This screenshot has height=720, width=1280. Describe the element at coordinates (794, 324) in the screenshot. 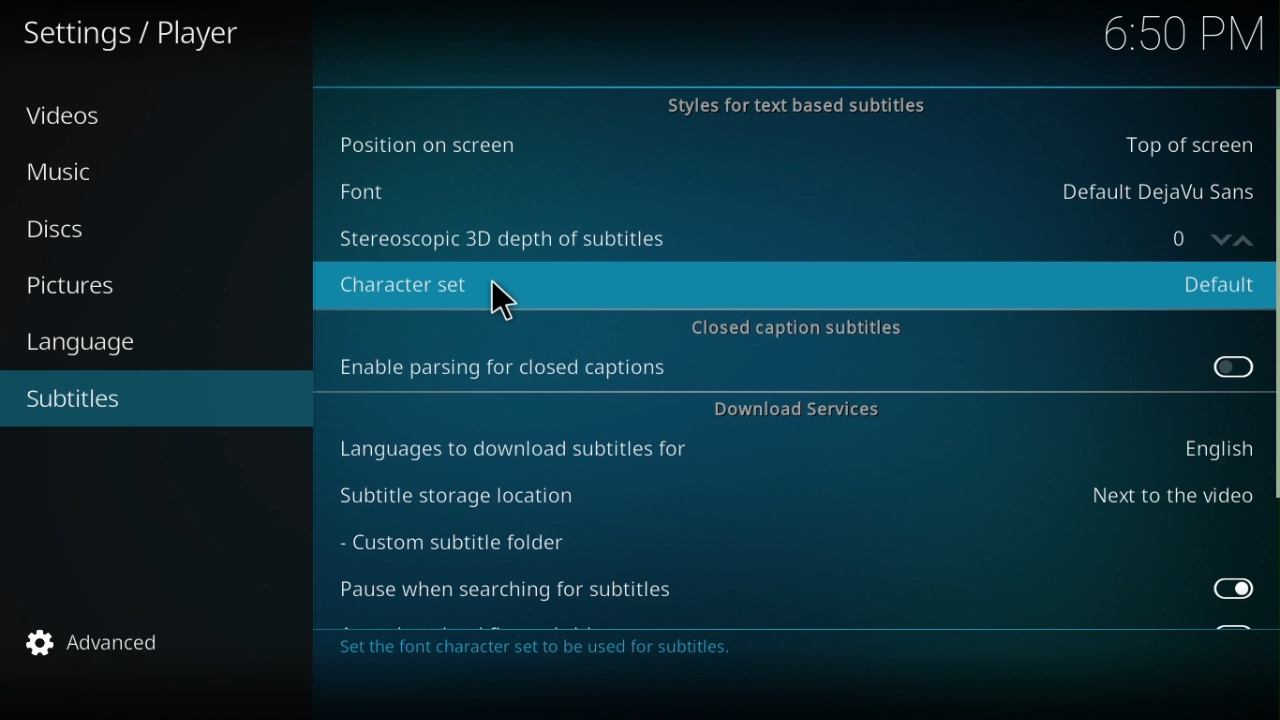

I see `Closed caption subtitles` at that location.